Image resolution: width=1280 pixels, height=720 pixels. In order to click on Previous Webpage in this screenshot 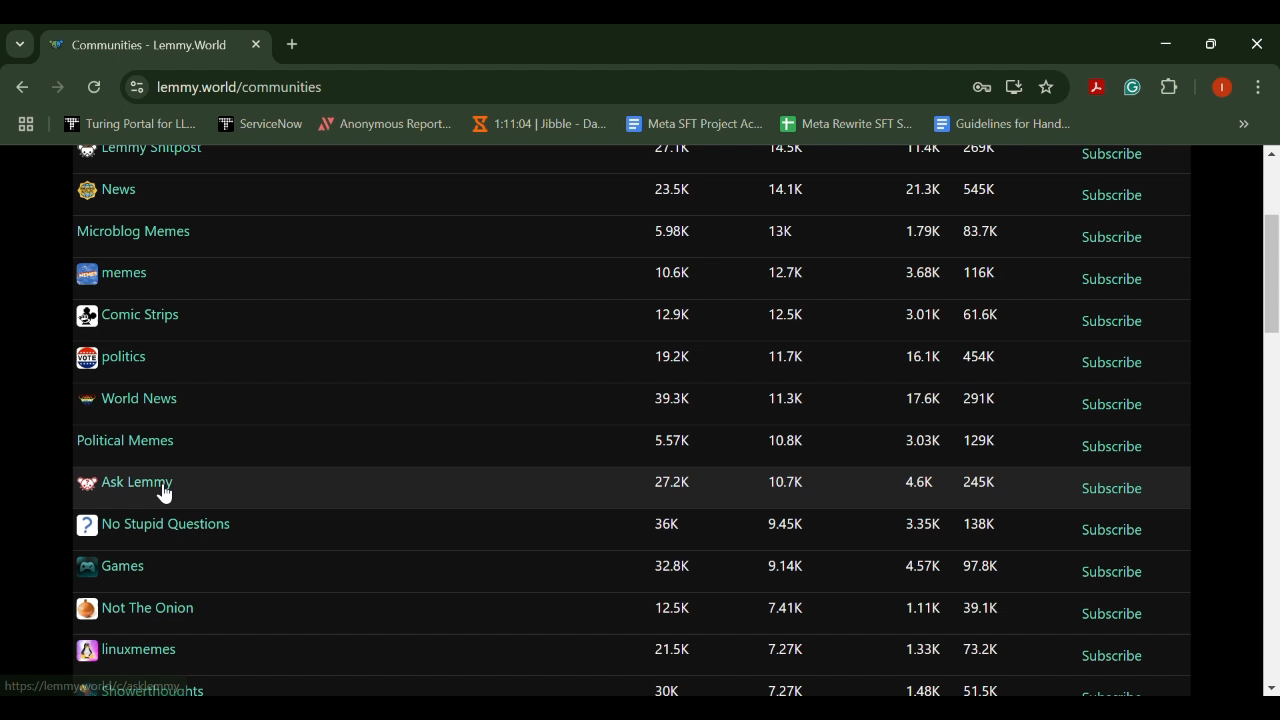, I will do `click(19, 89)`.